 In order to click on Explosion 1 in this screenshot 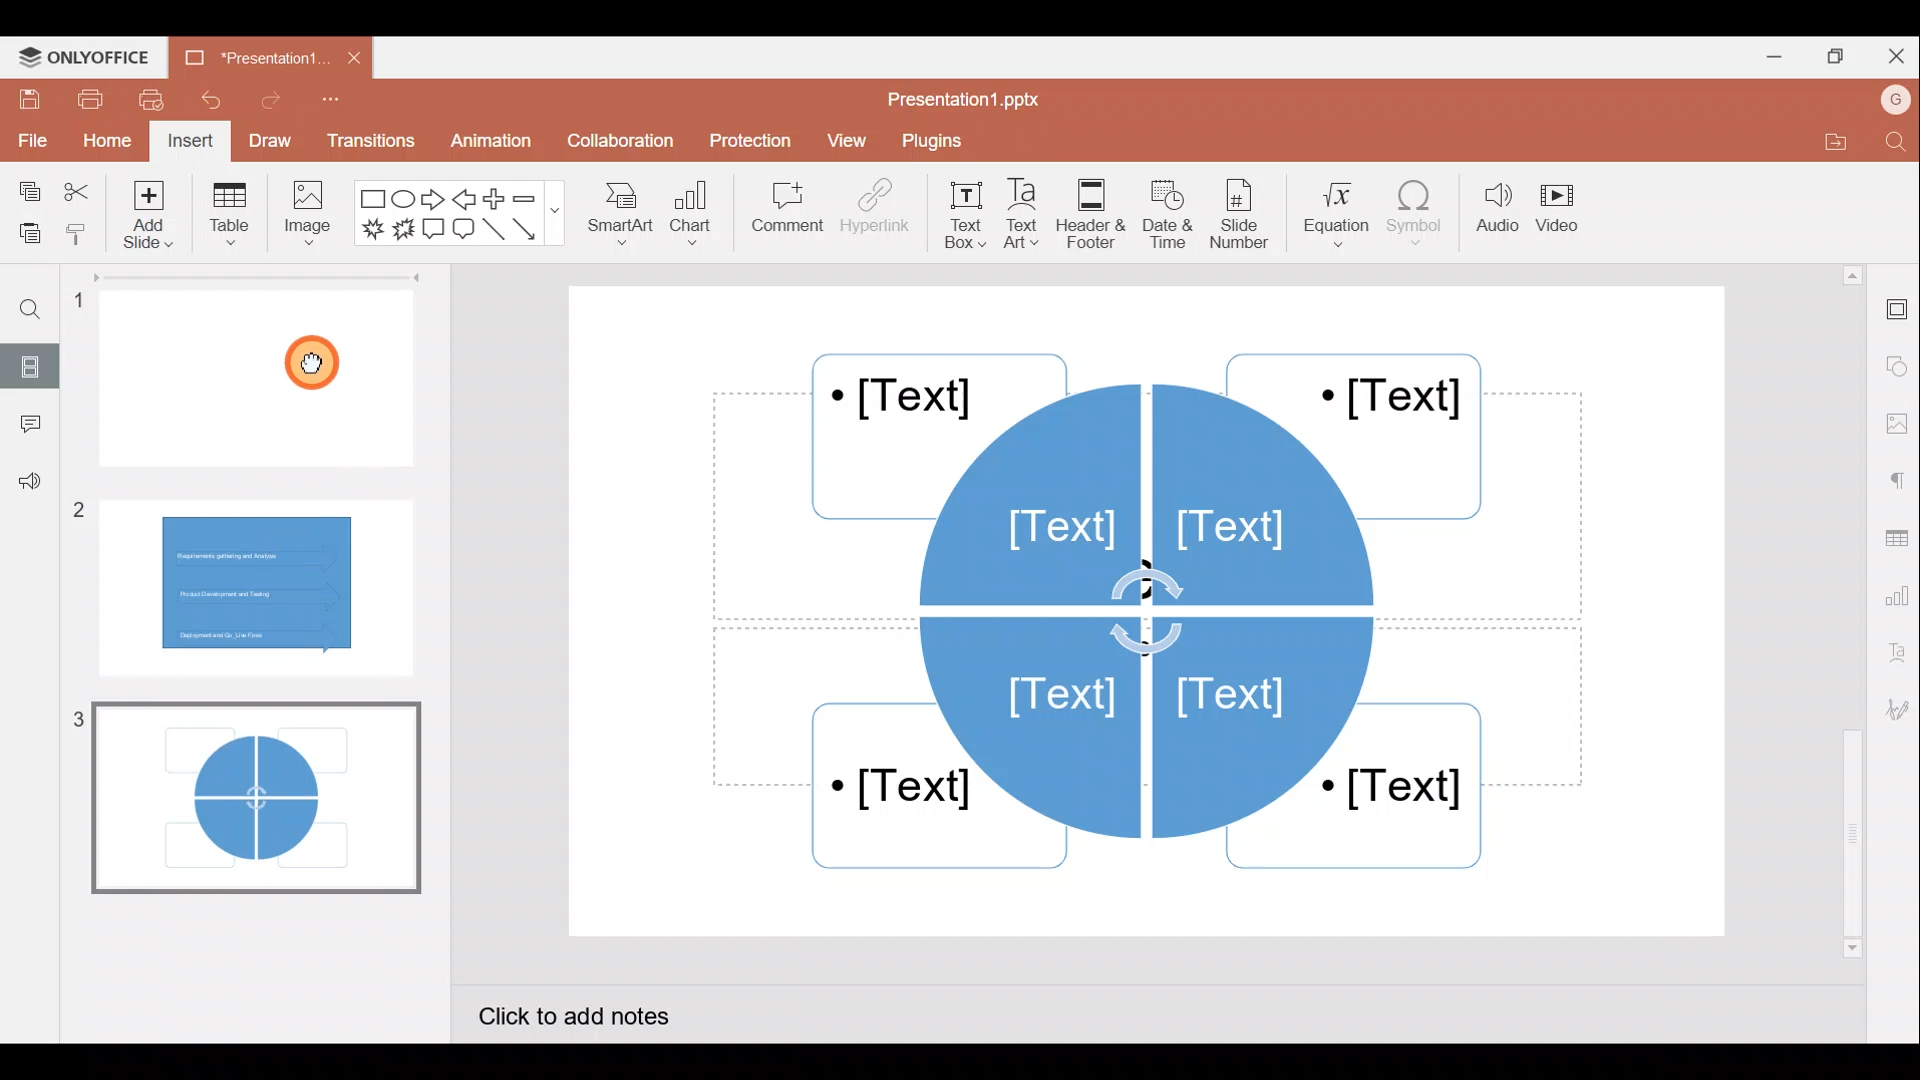, I will do `click(371, 227)`.